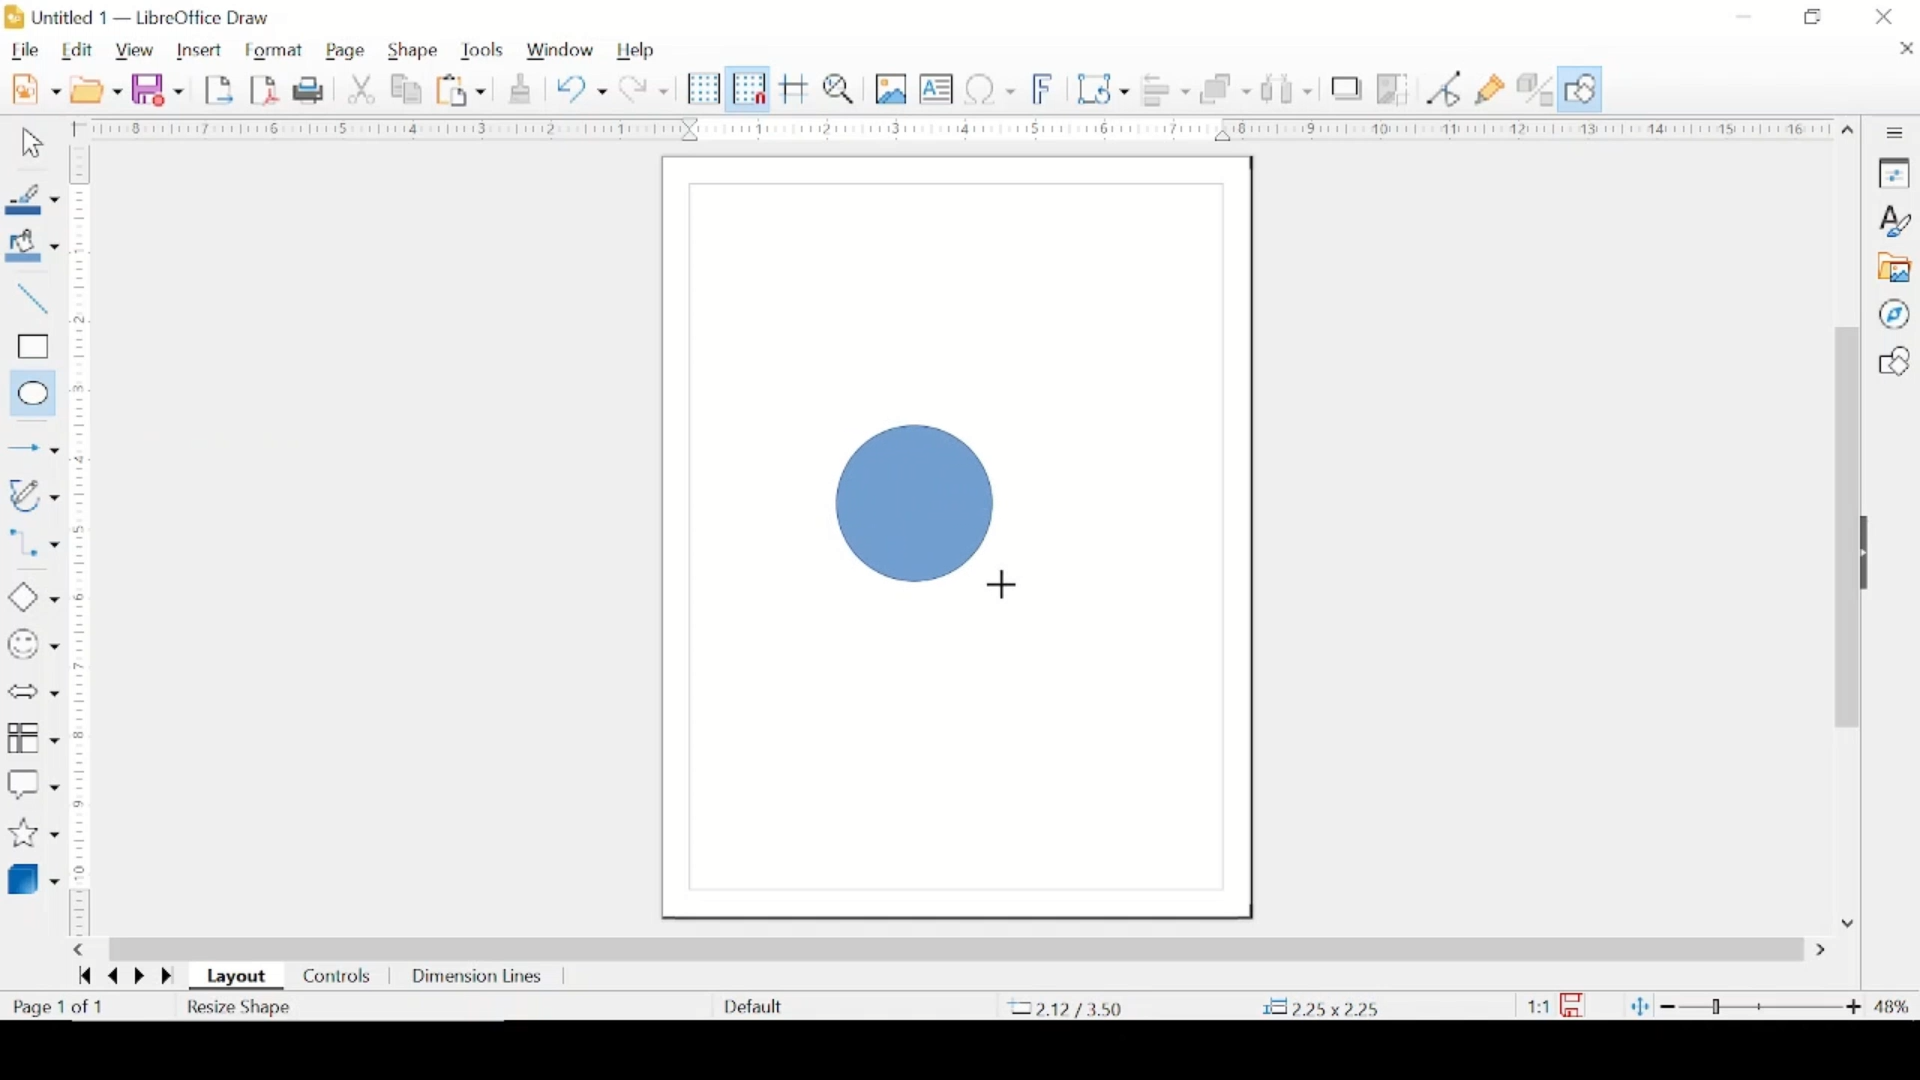  What do you see at coordinates (83, 280) in the screenshot?
I see `margin` at bounding box center [83, 280].